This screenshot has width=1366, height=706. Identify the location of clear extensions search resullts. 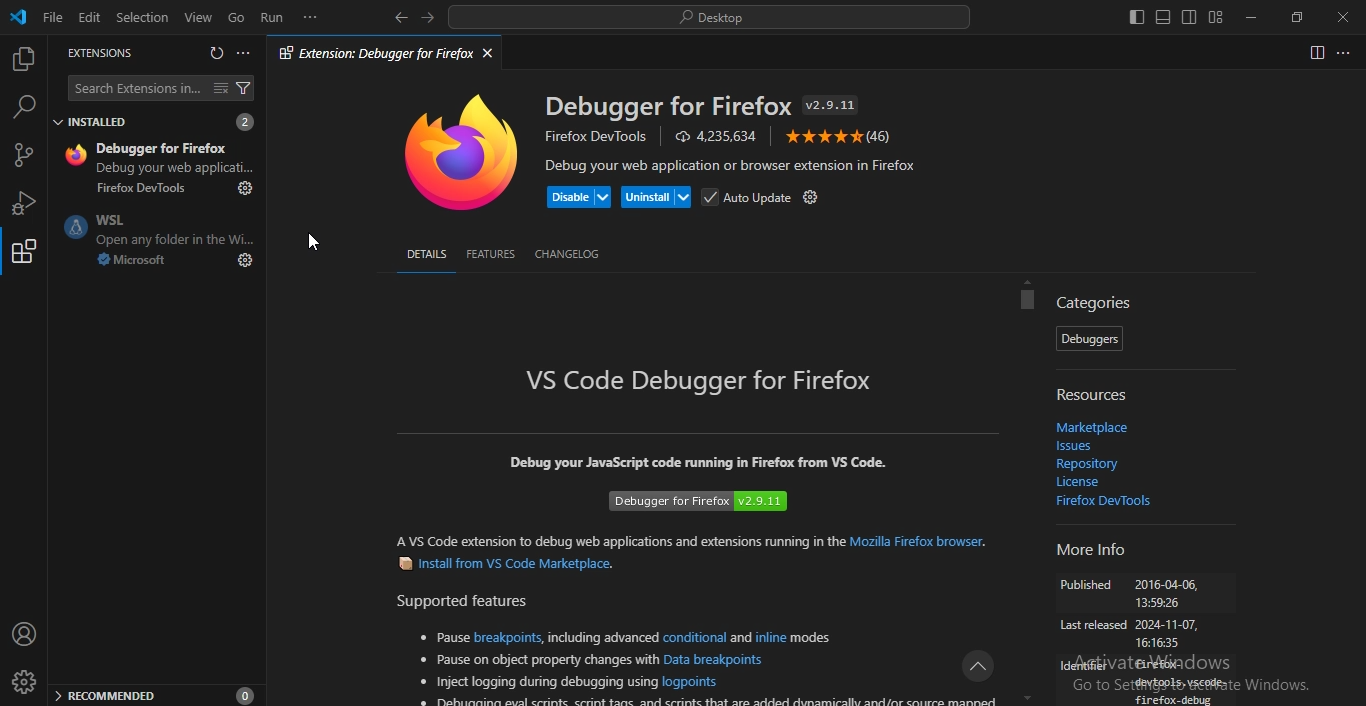
(224, 89).